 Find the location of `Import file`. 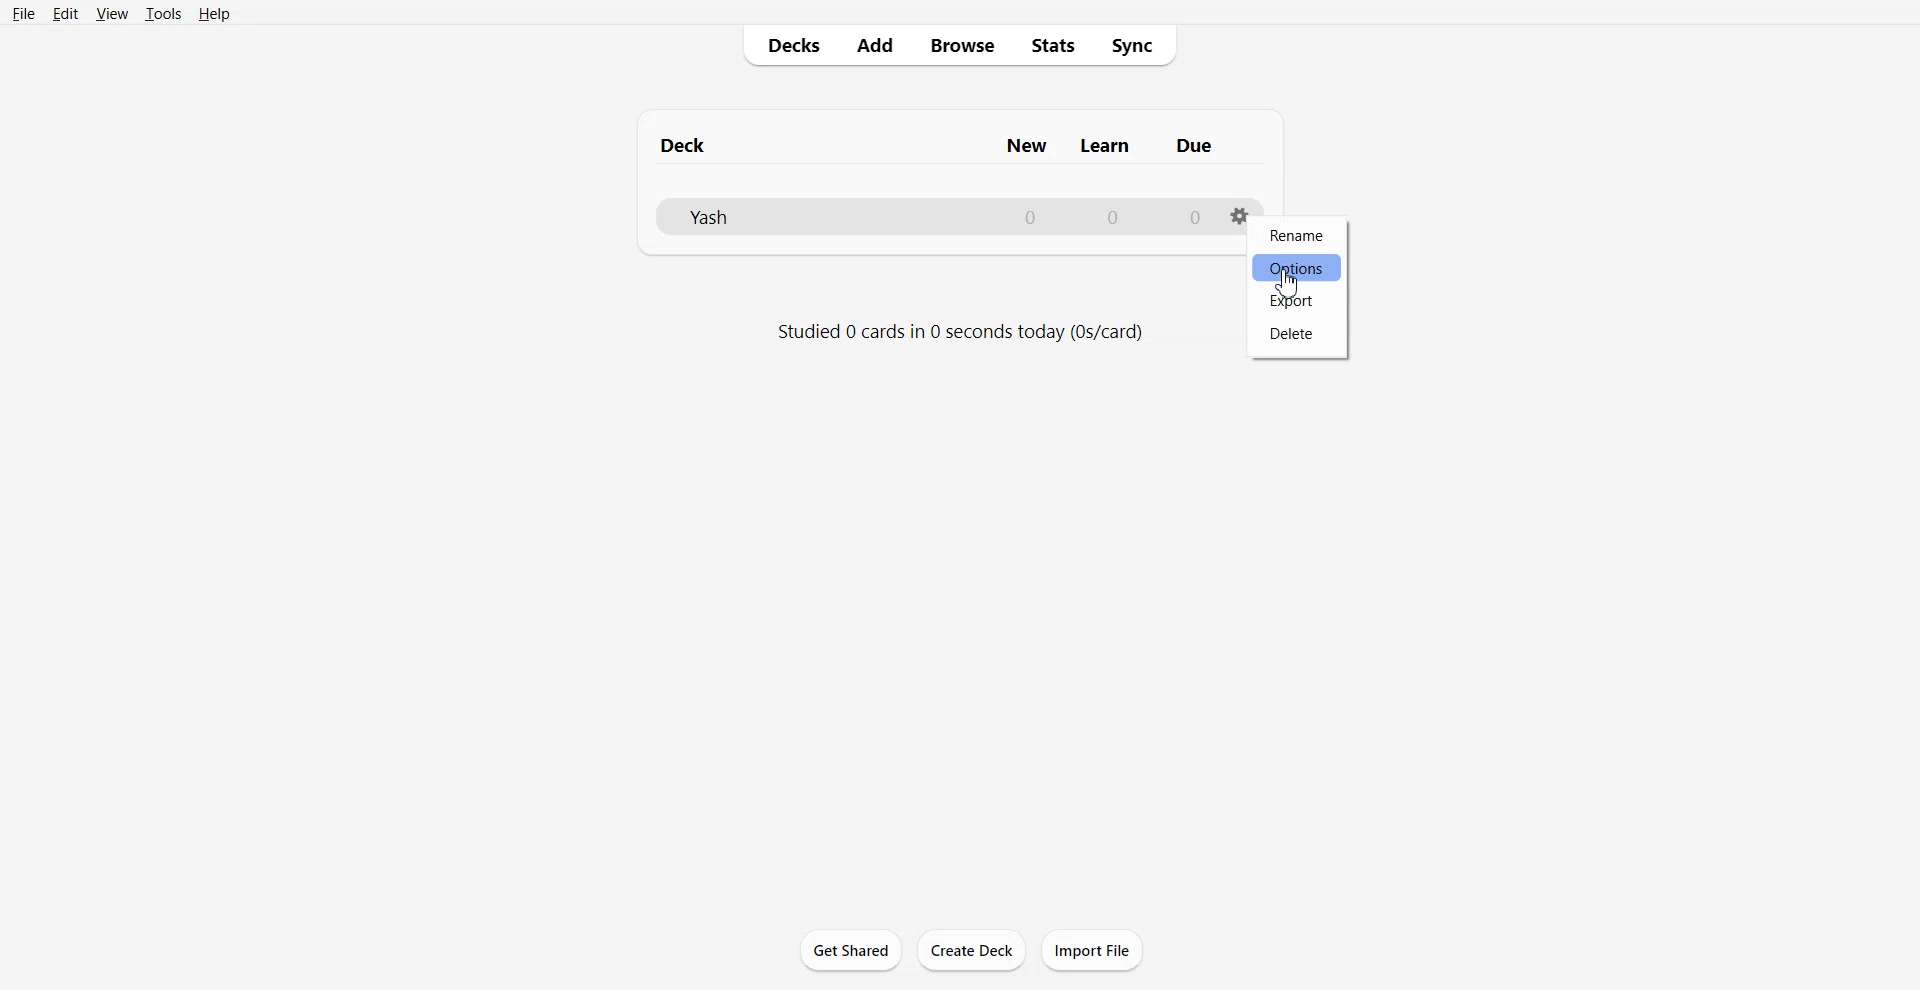

Import file is located at coordinates (1093, 949).